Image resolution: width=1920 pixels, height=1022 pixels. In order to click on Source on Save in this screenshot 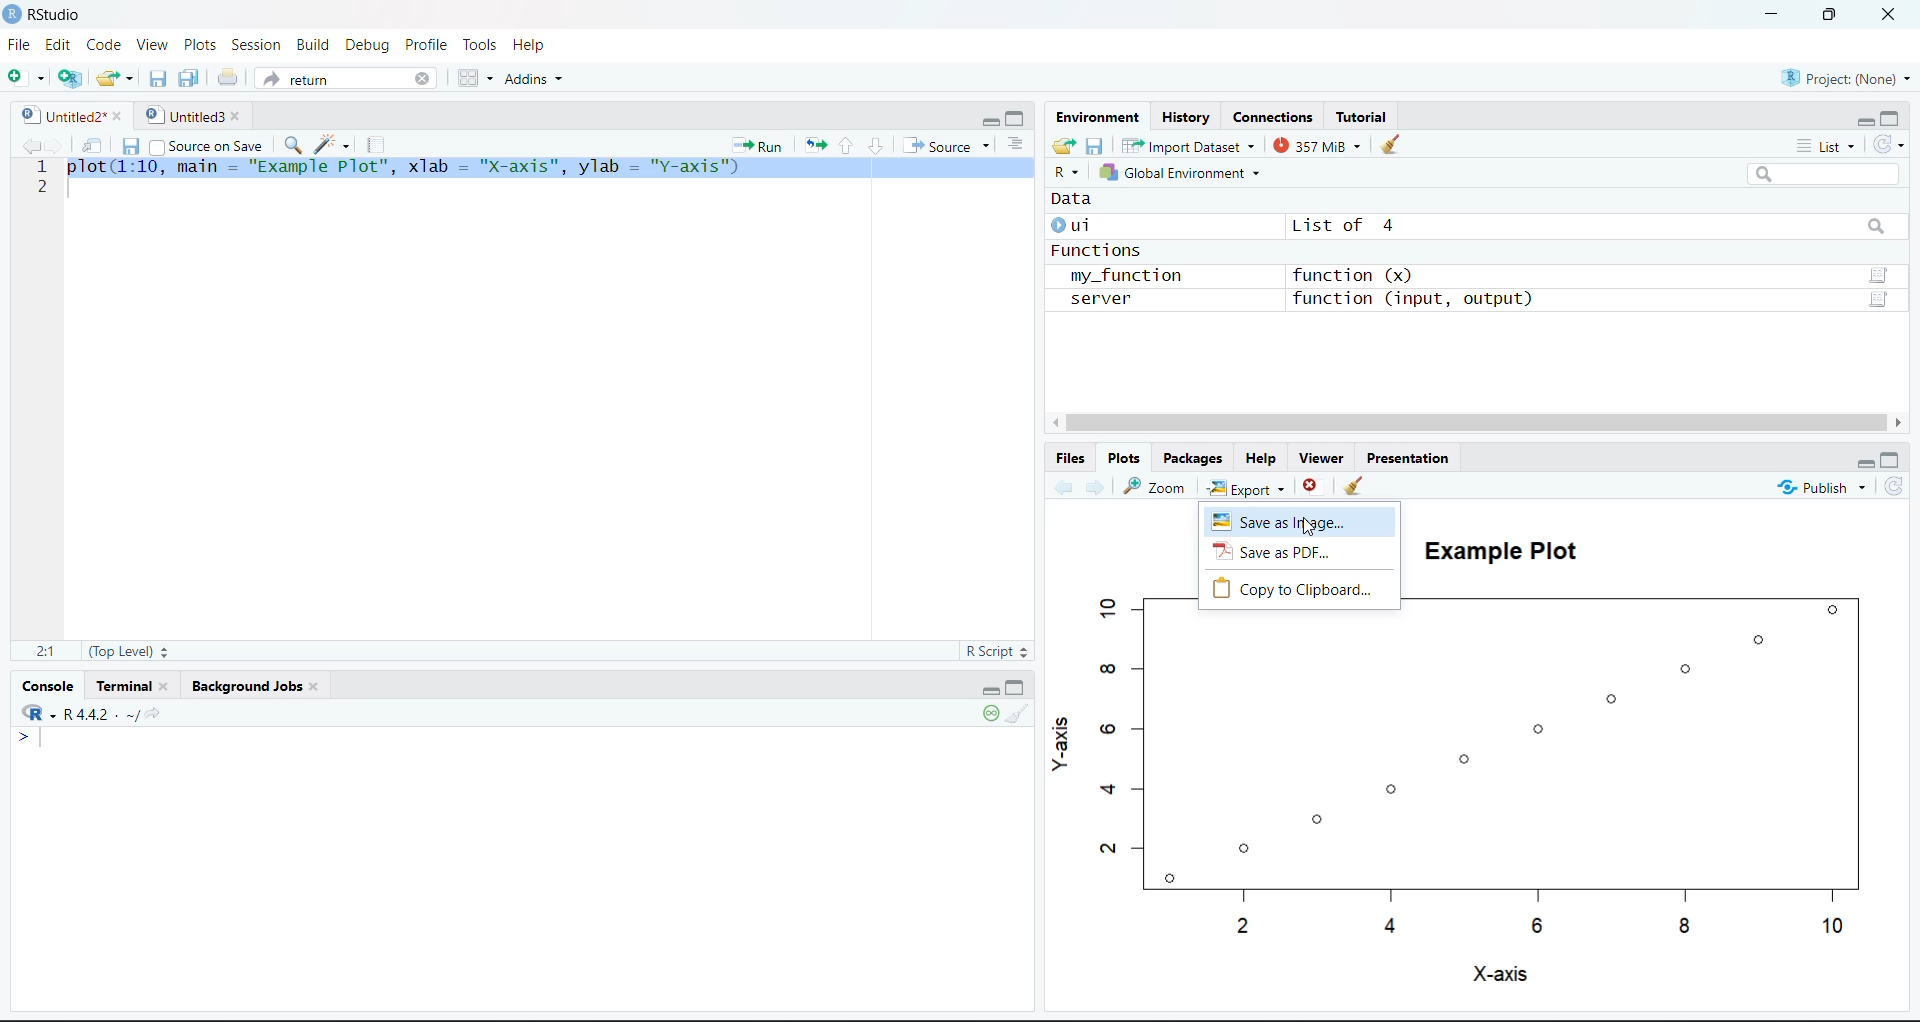, I will do `click(207, 143)`.